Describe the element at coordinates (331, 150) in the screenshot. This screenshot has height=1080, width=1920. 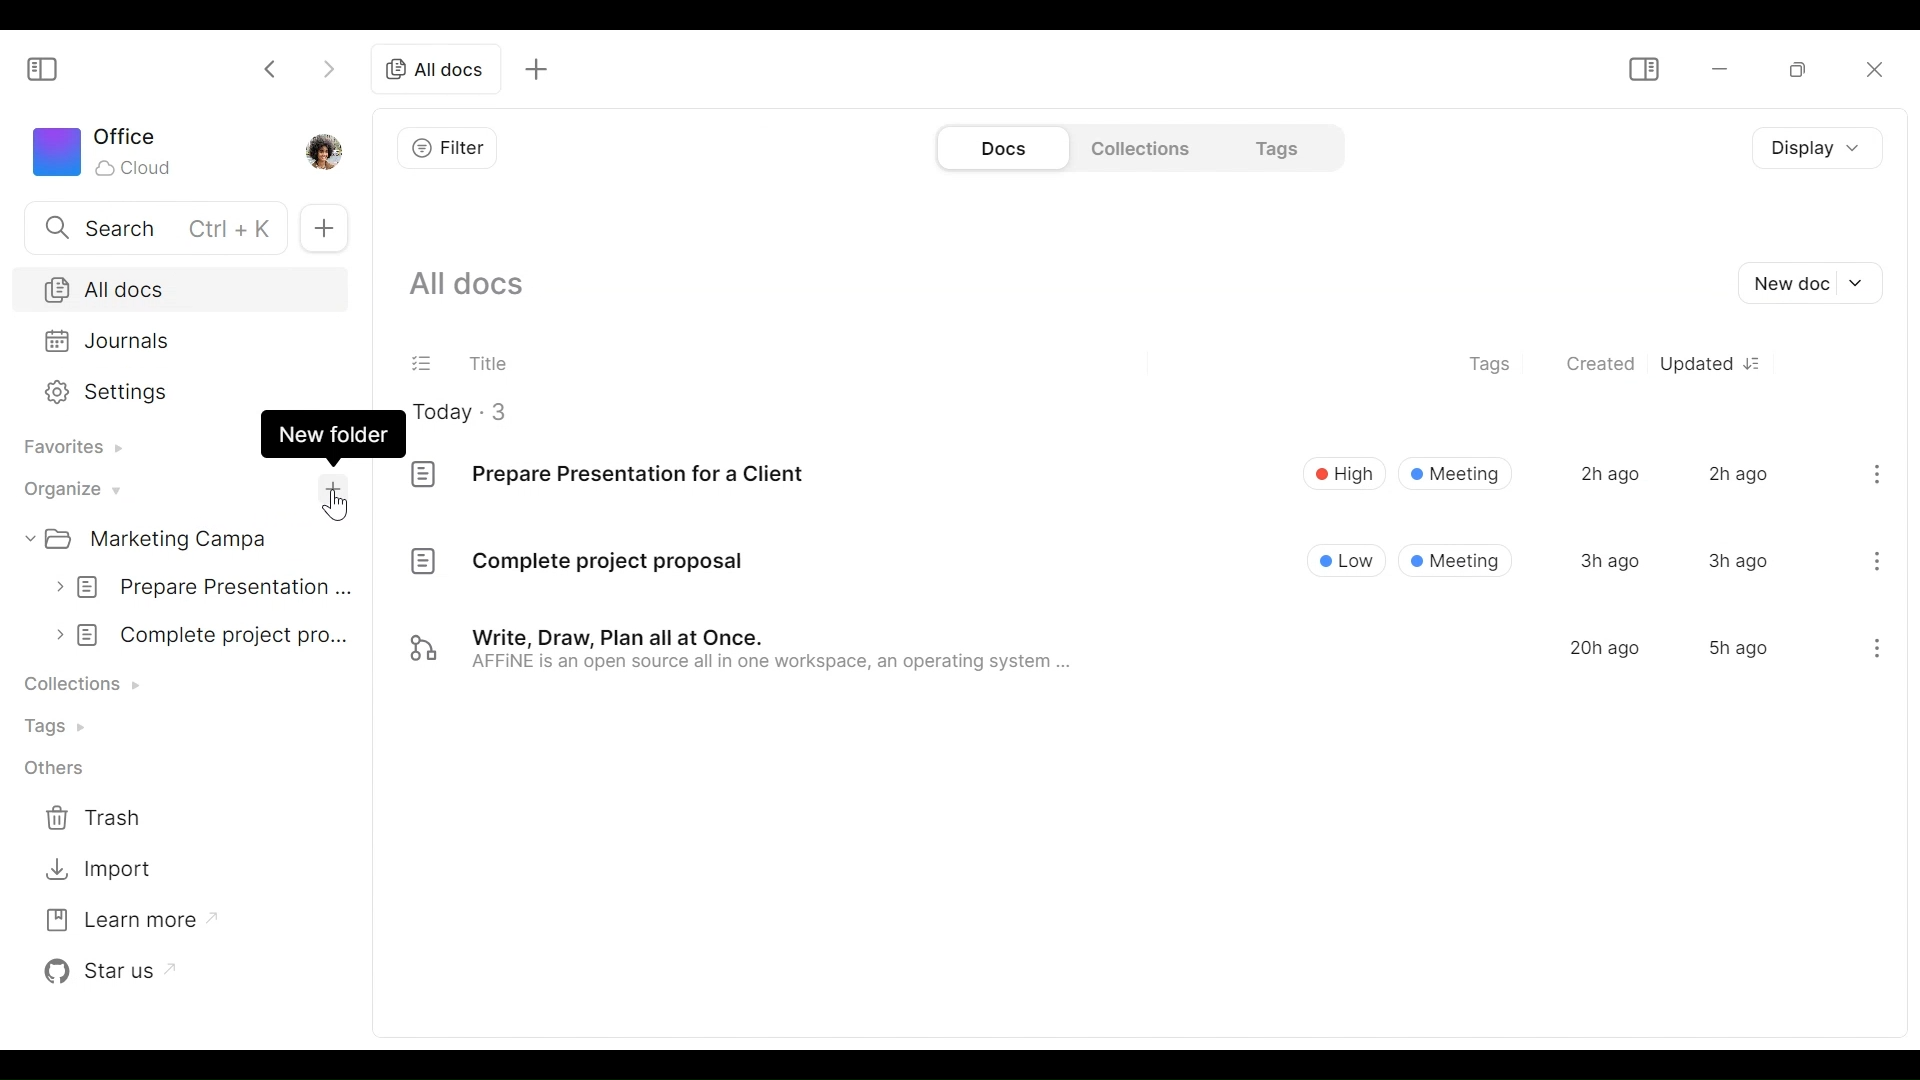
I see `Profile photo` at that location.